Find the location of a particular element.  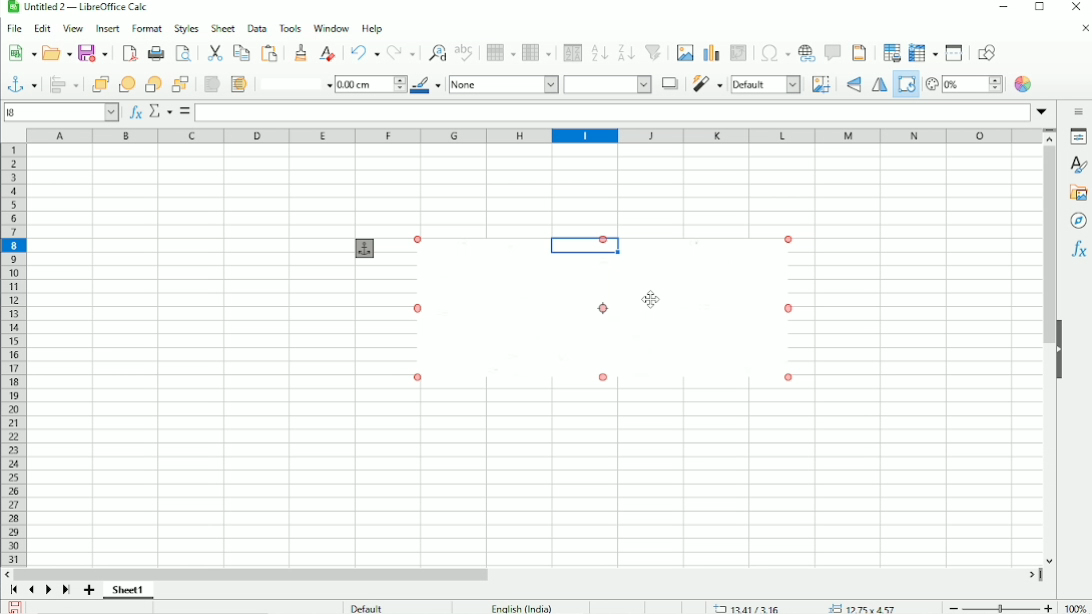

Vertical scrollbar is located at coordinates (1050, 237).